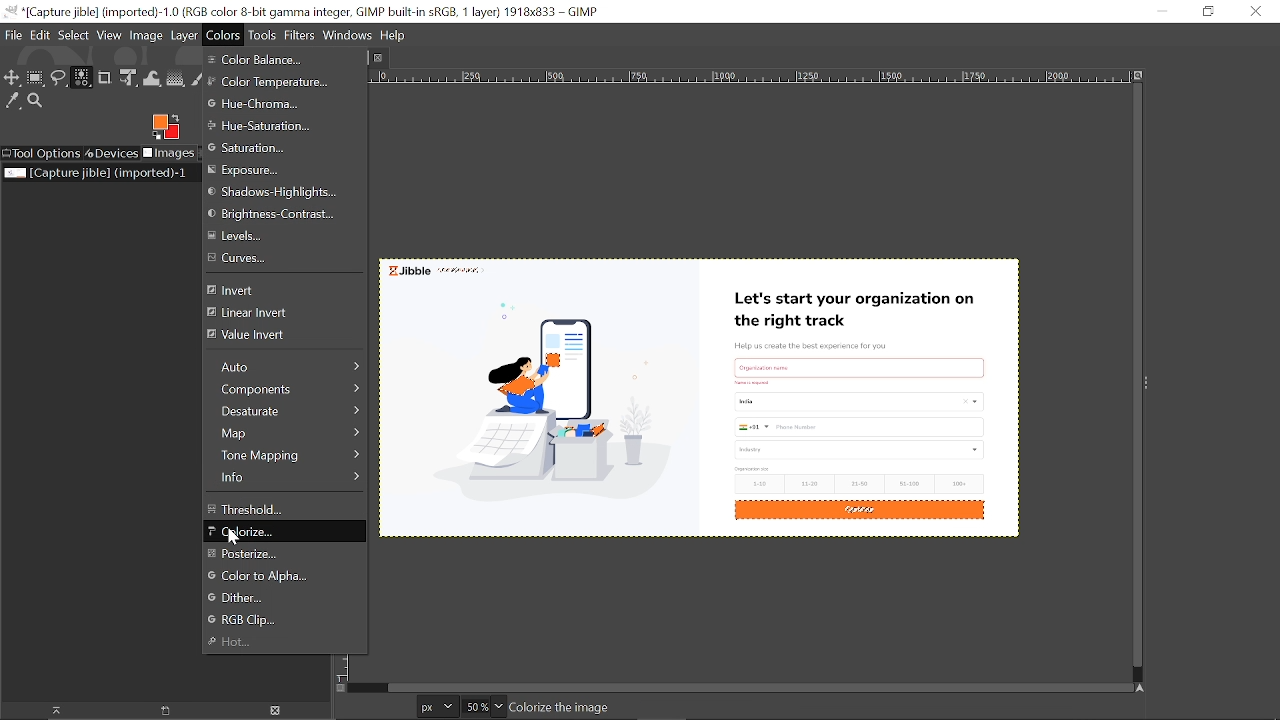 Image resolution: width=1280 pixels, height=720 pixels. What do you see at coordinates (13, 102) in the screenshot?
I see `Color picker tool` at bounding box center [13, 102].